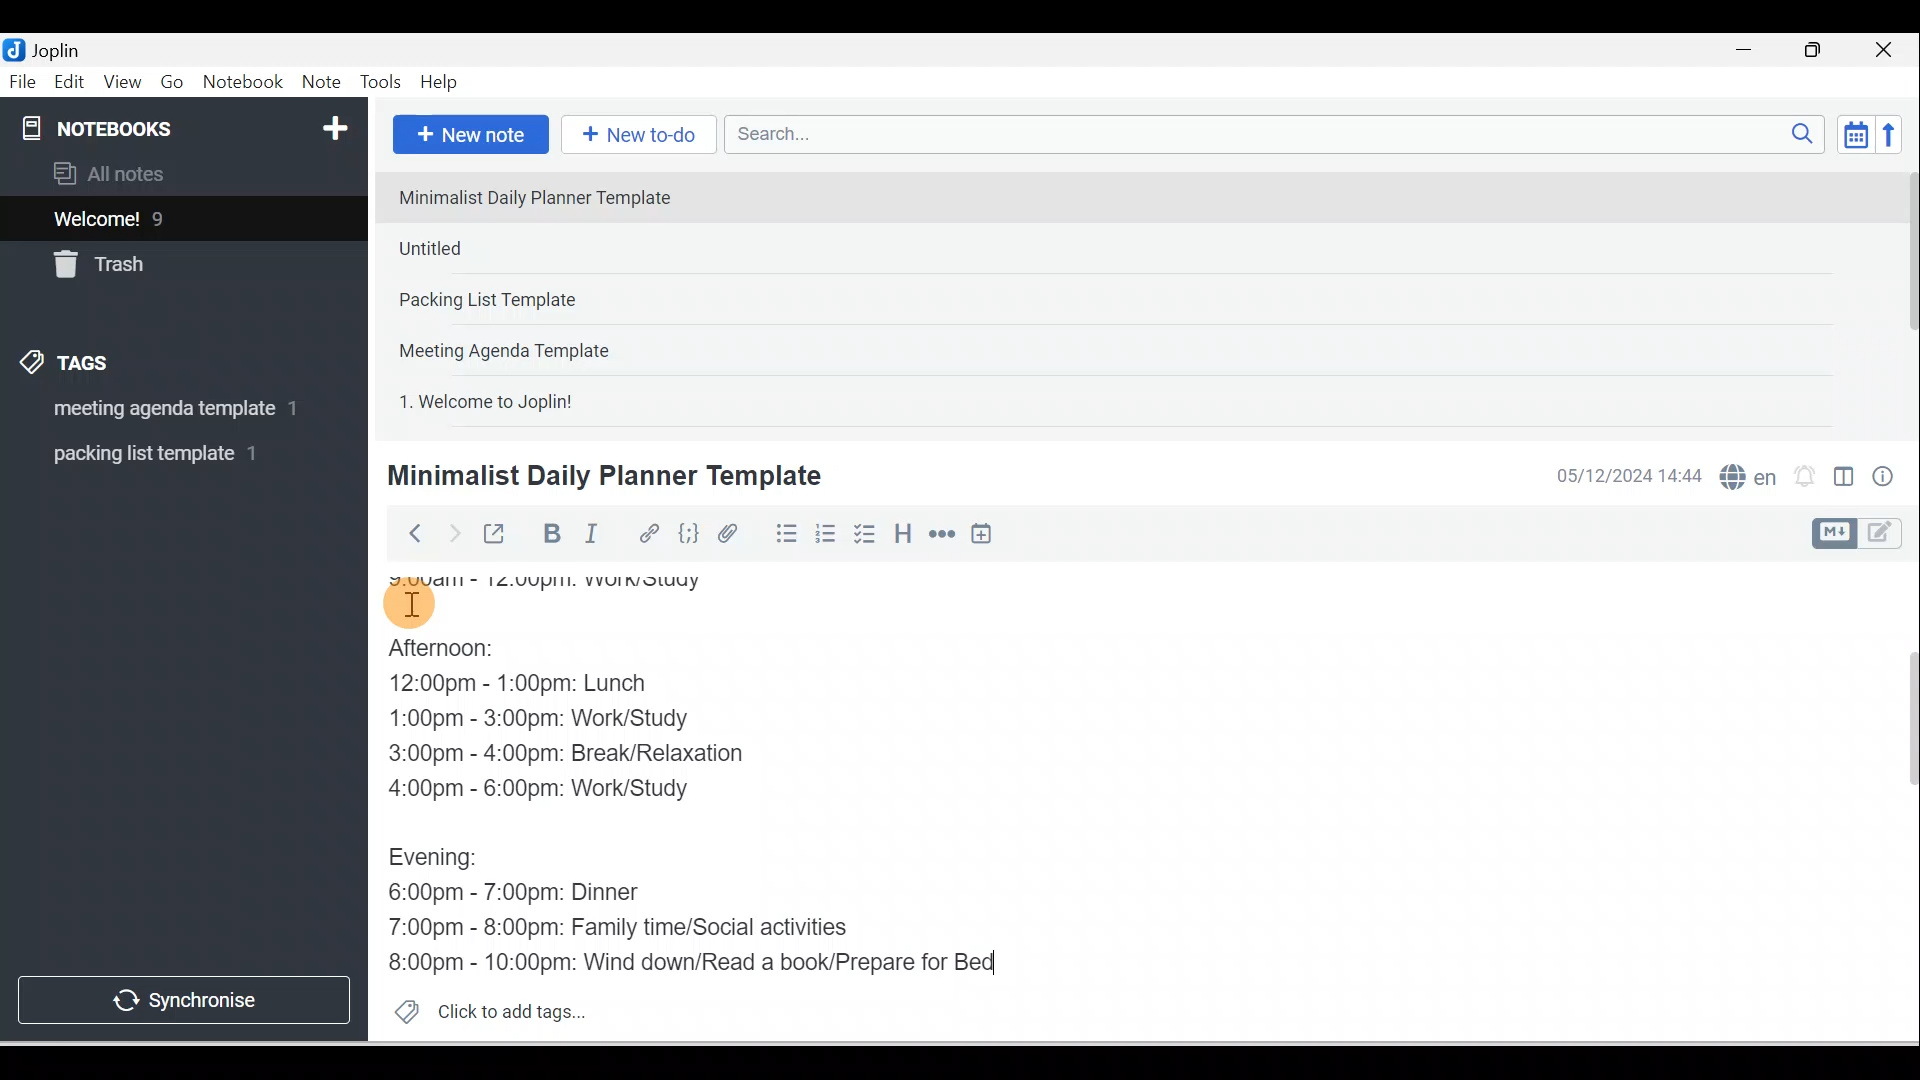  Describe the element at coordinates (122, 83) in the screenshot. I see `View` at that location.